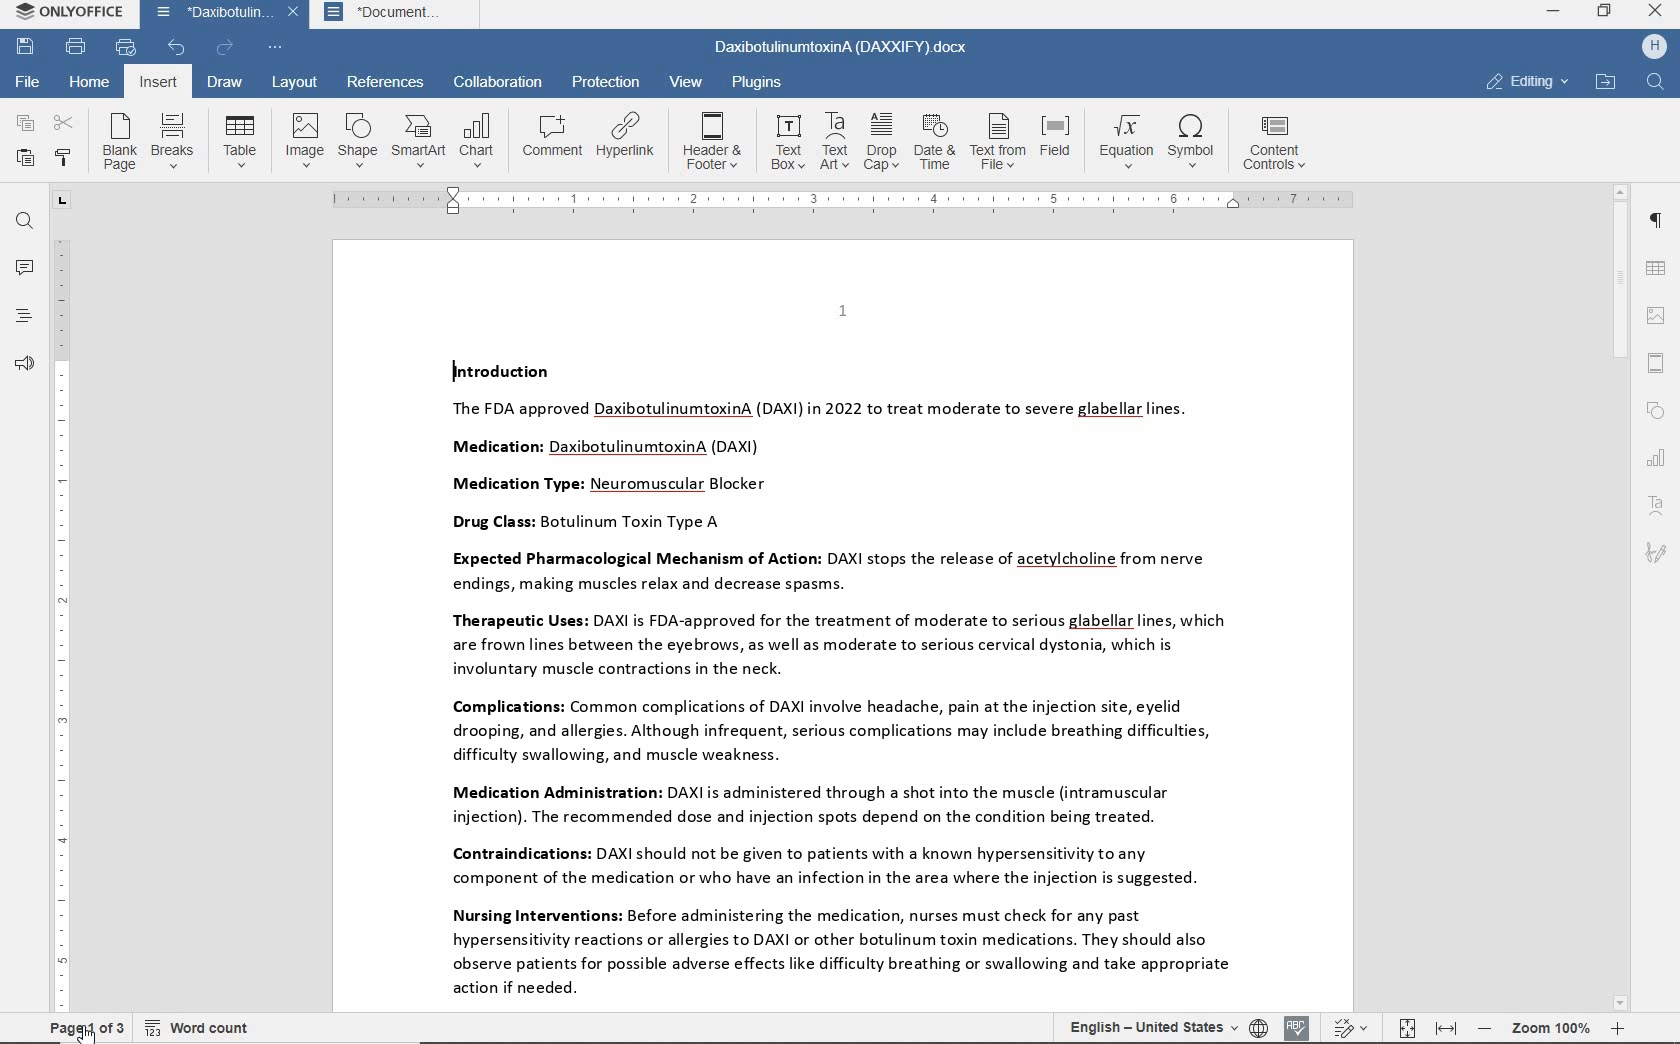 The width and height of the screenshot is (1680, 1044). What do you see at coordinates (293, 84) in the screenshot?
I see `layout` at bounding box center [293, 84].